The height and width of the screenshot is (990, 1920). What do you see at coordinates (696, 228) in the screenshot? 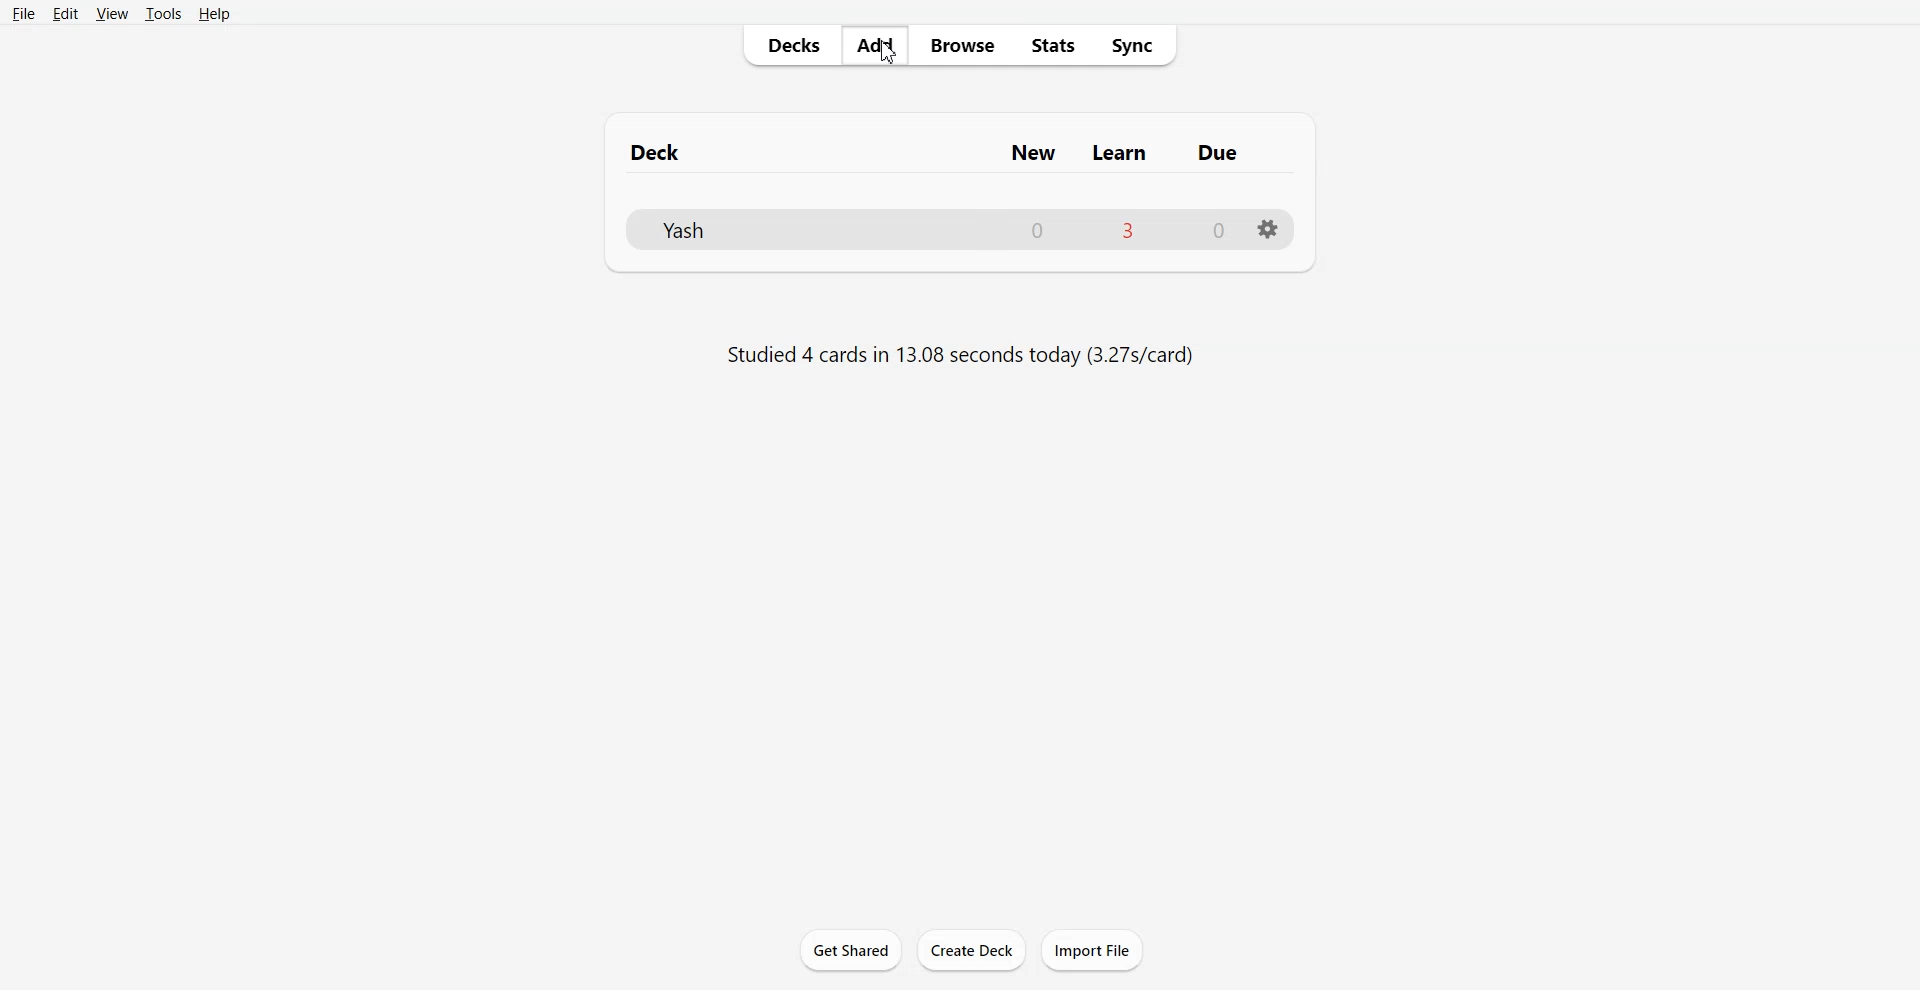
I see `Deck file ` at bounding box center [696, 228].